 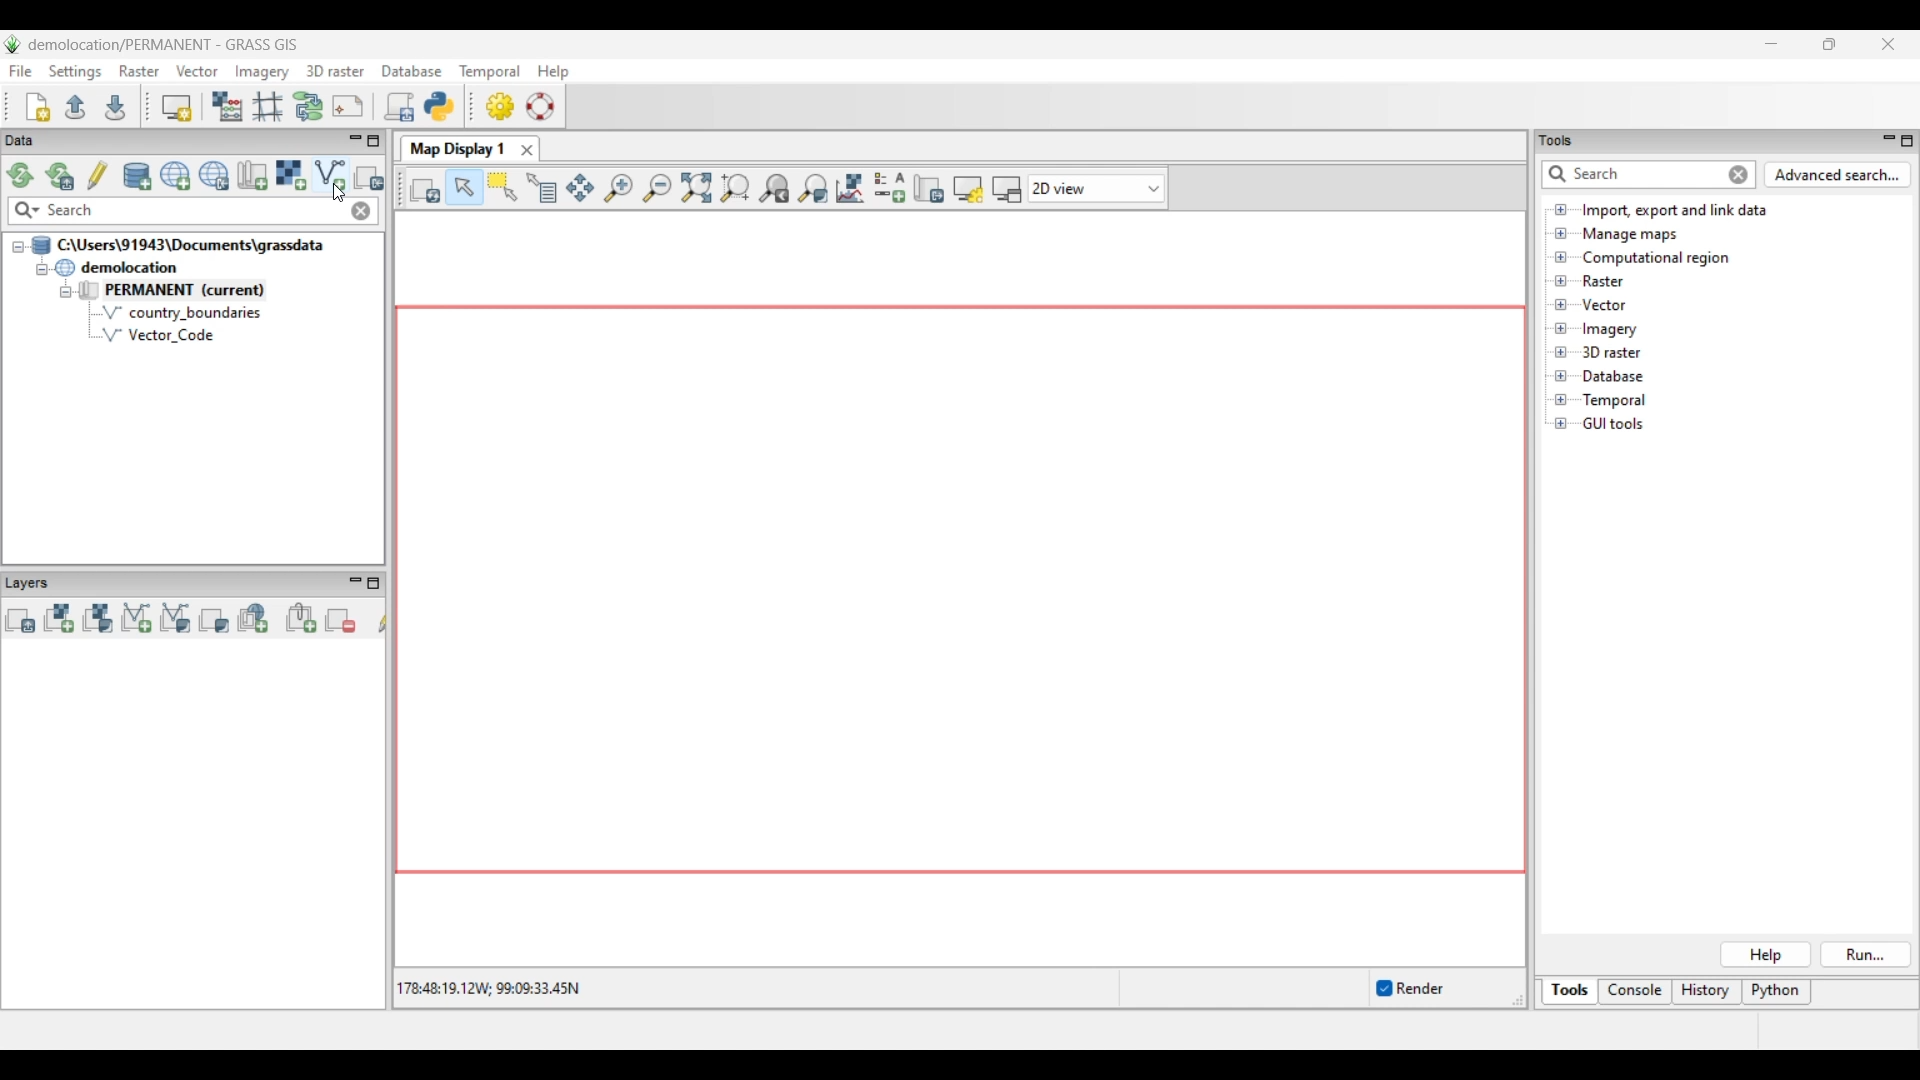 I want to click on Return to previous zoom, so click(x=772, y=188).